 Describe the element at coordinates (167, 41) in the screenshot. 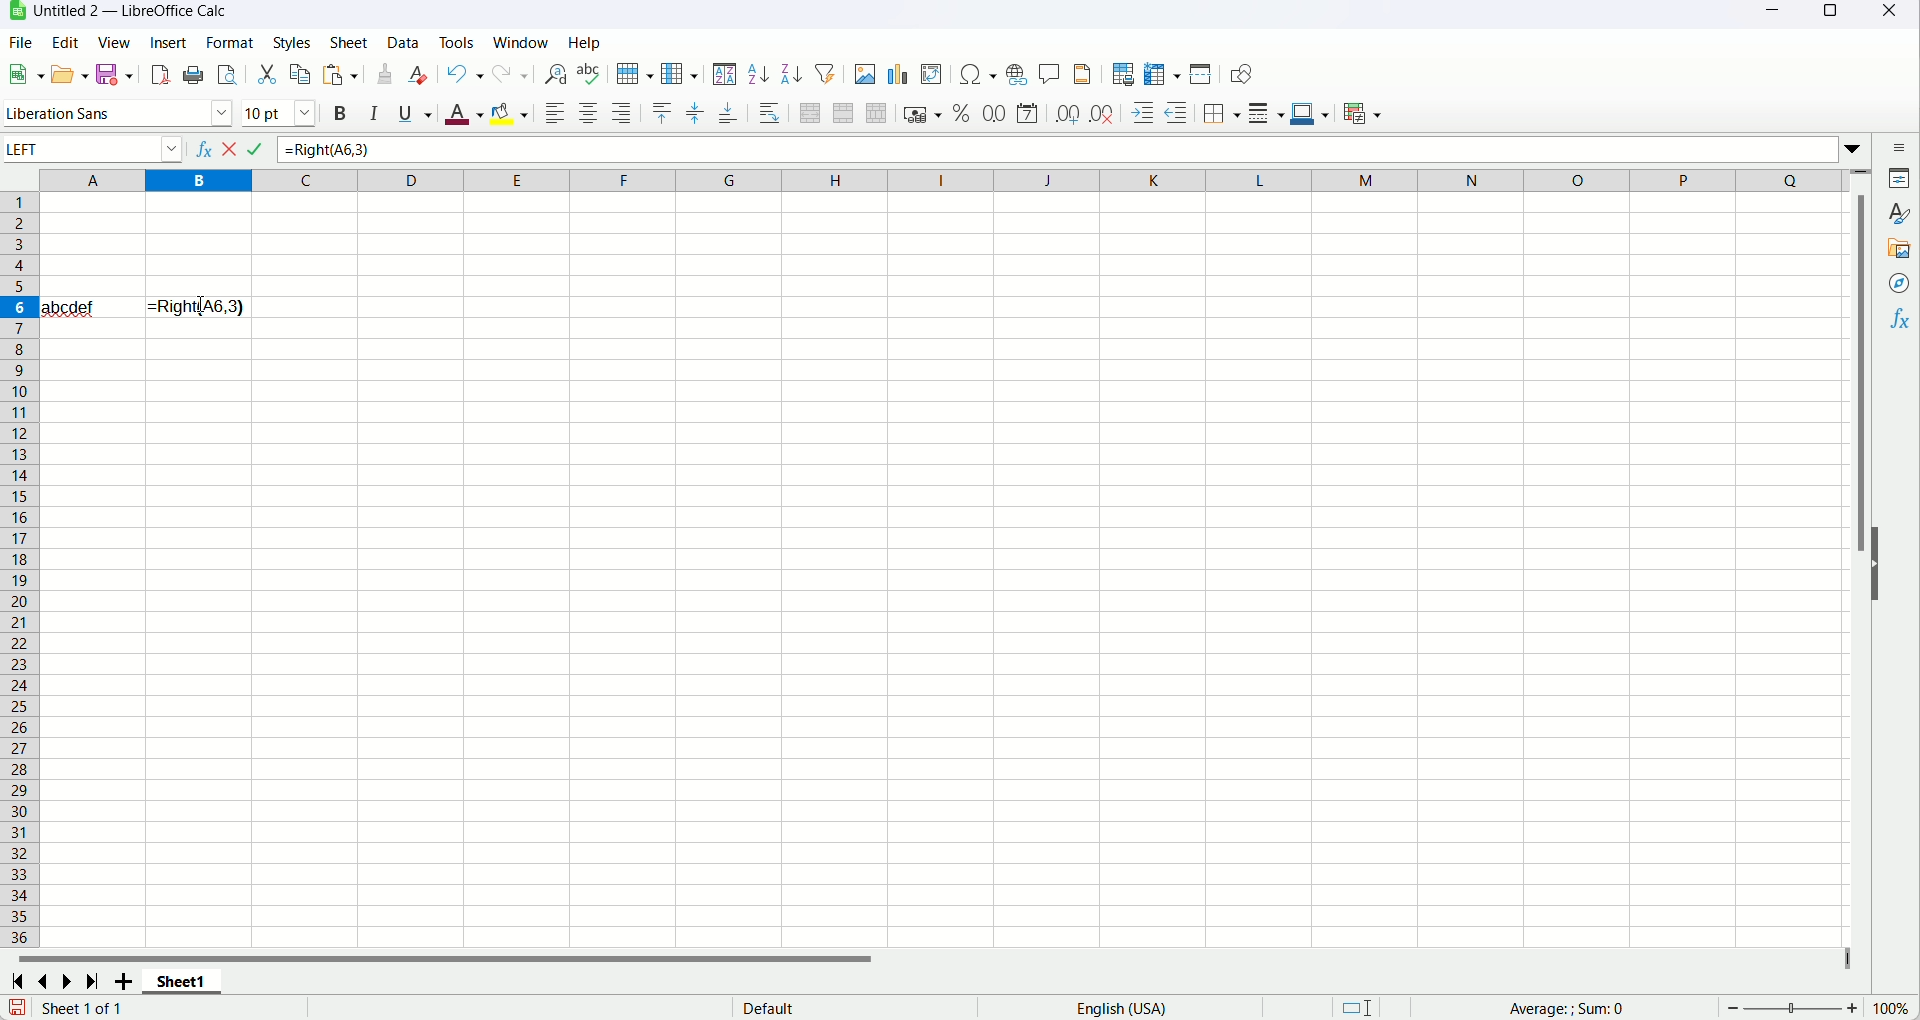

I see `insert` at that location.